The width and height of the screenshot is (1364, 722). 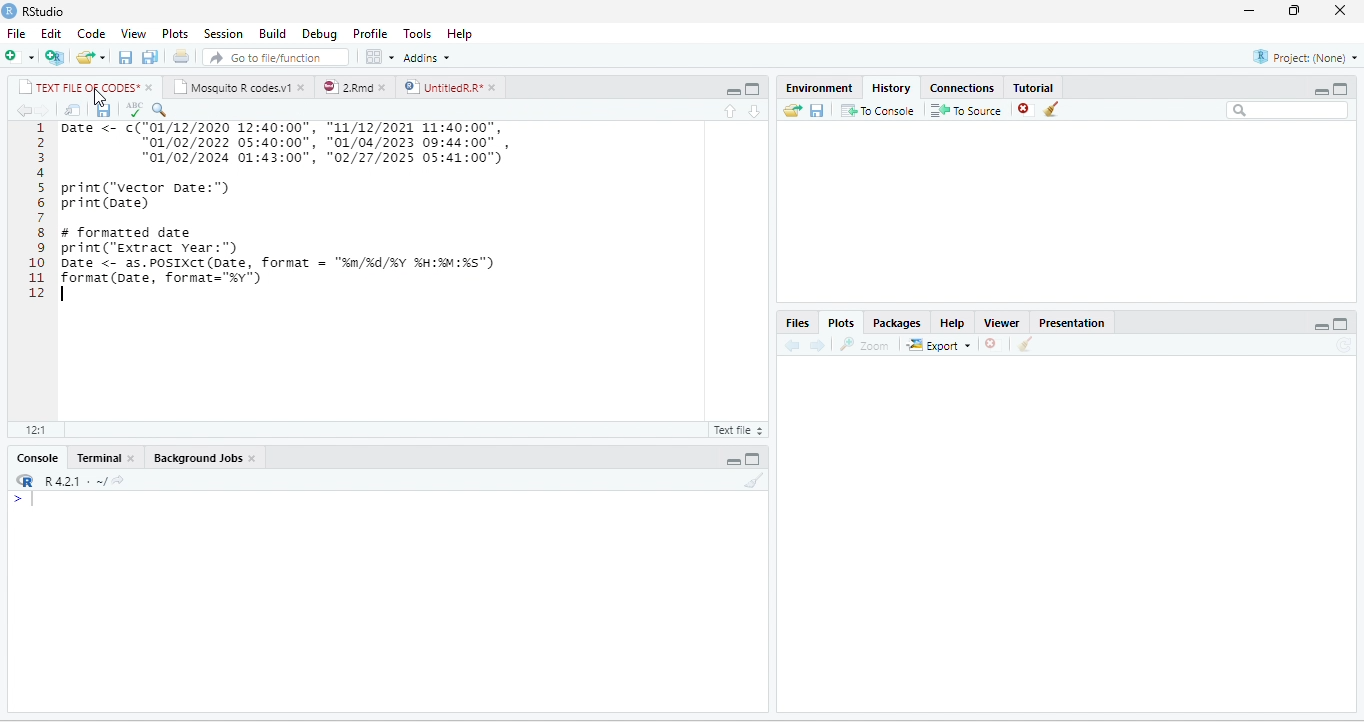 I want to click on save, so click(x=103, y=110).